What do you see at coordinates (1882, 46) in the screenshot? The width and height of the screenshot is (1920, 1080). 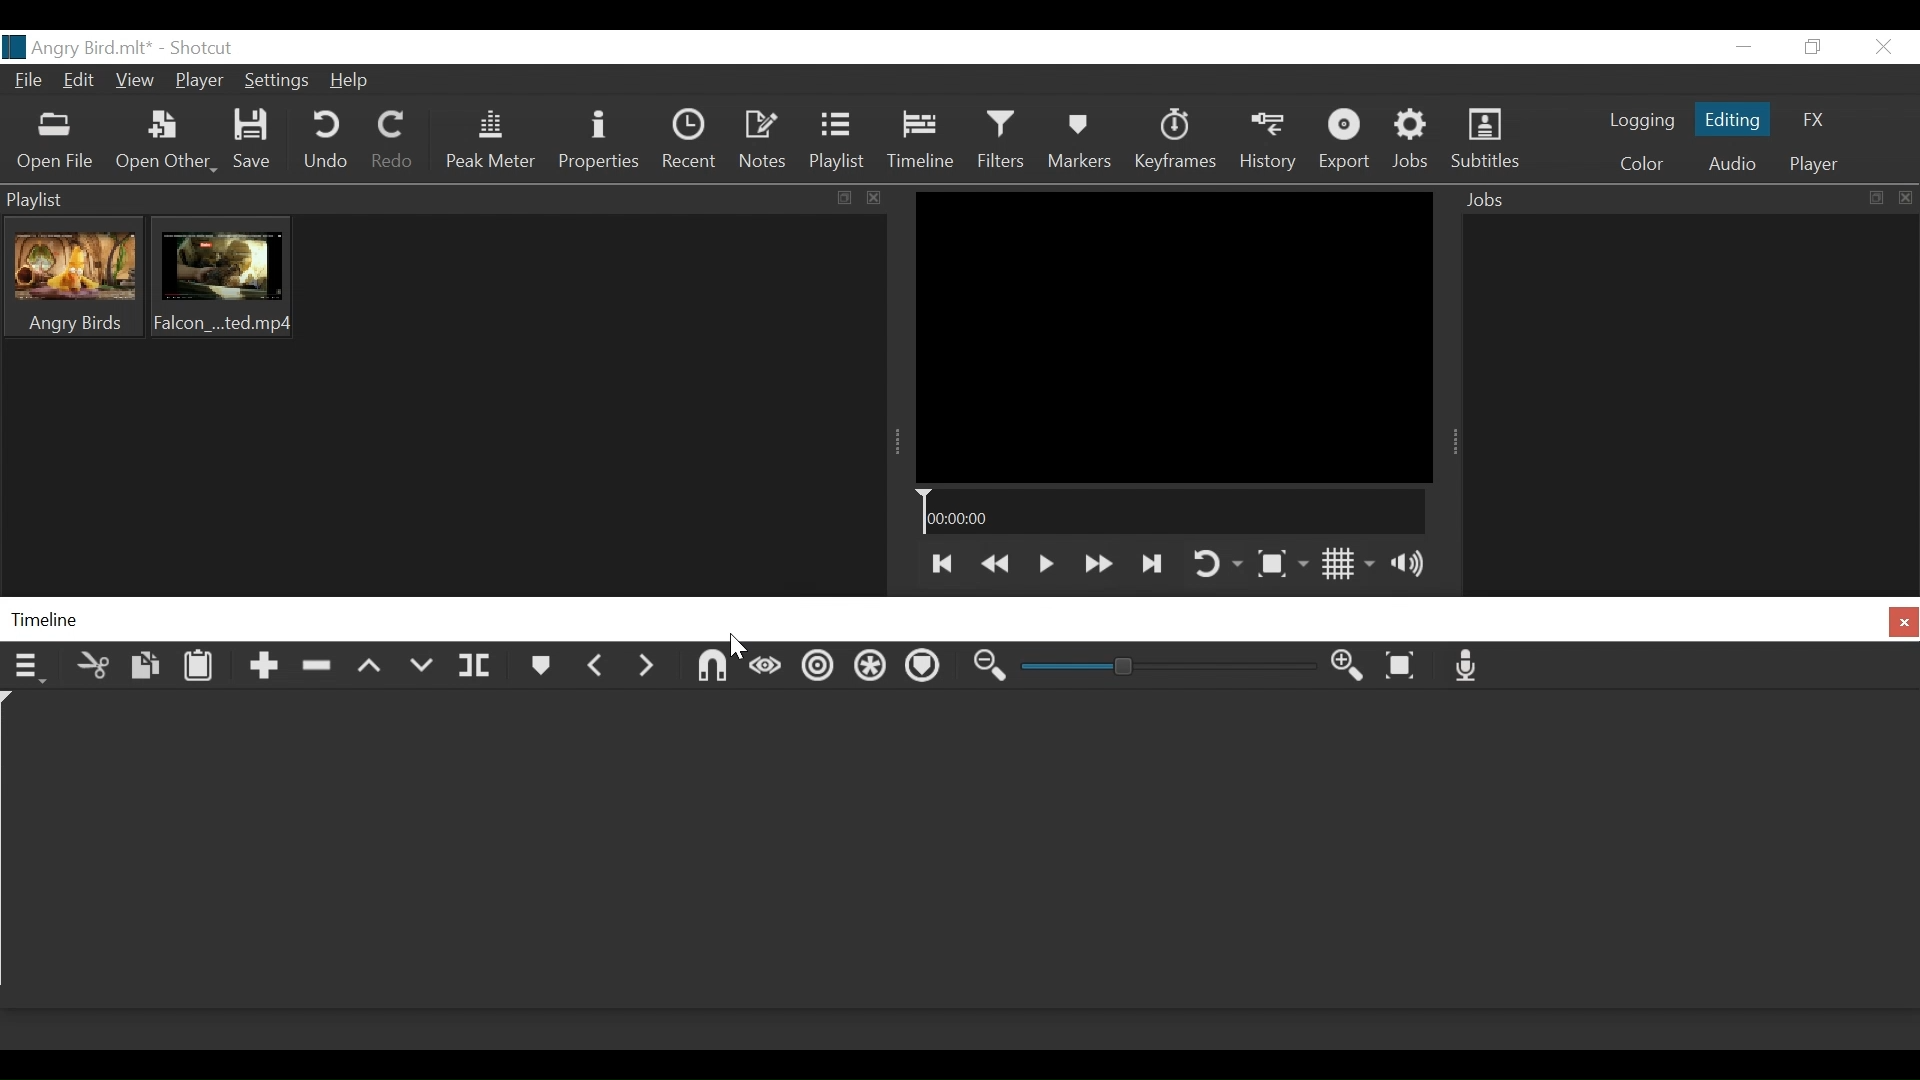 I see `Close` at bounding box center [1882, 46].